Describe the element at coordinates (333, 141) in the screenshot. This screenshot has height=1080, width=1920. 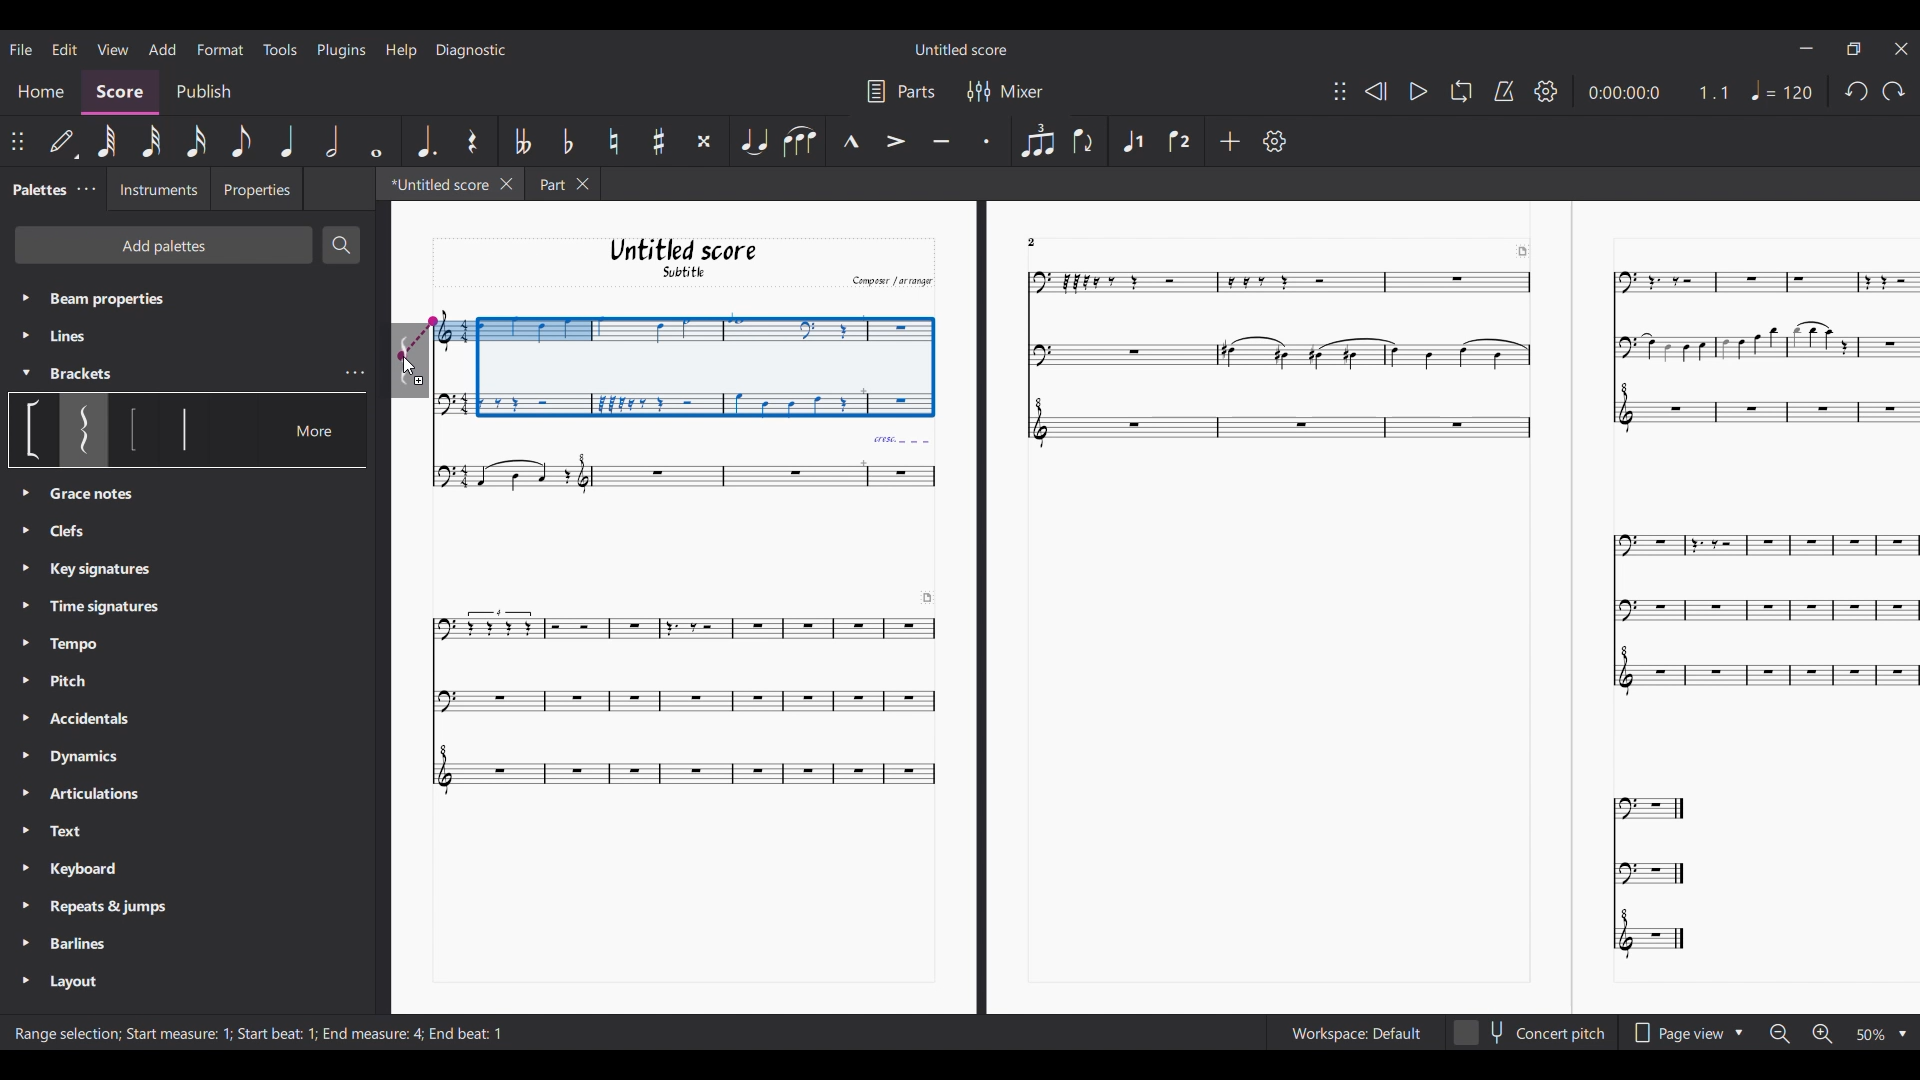
I see `Half note` at that location.